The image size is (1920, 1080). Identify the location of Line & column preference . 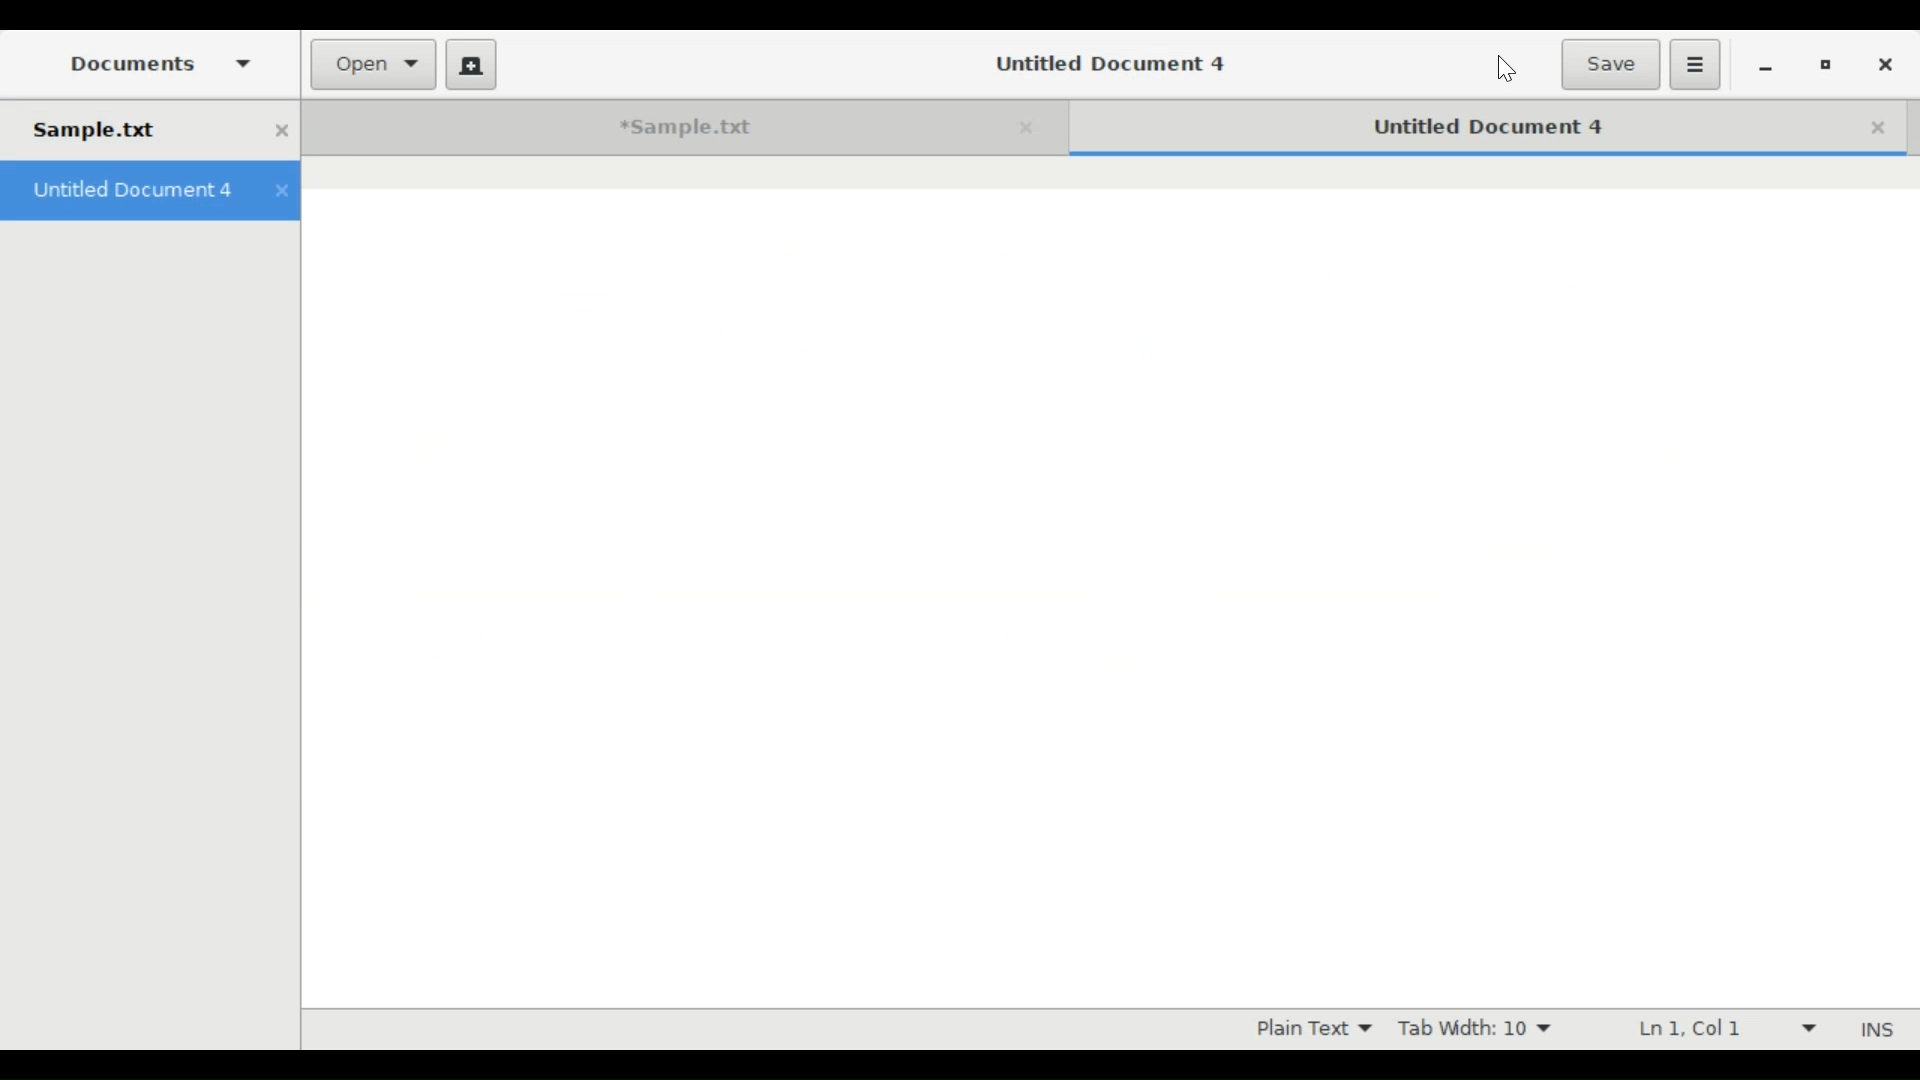
(1720, 1028).